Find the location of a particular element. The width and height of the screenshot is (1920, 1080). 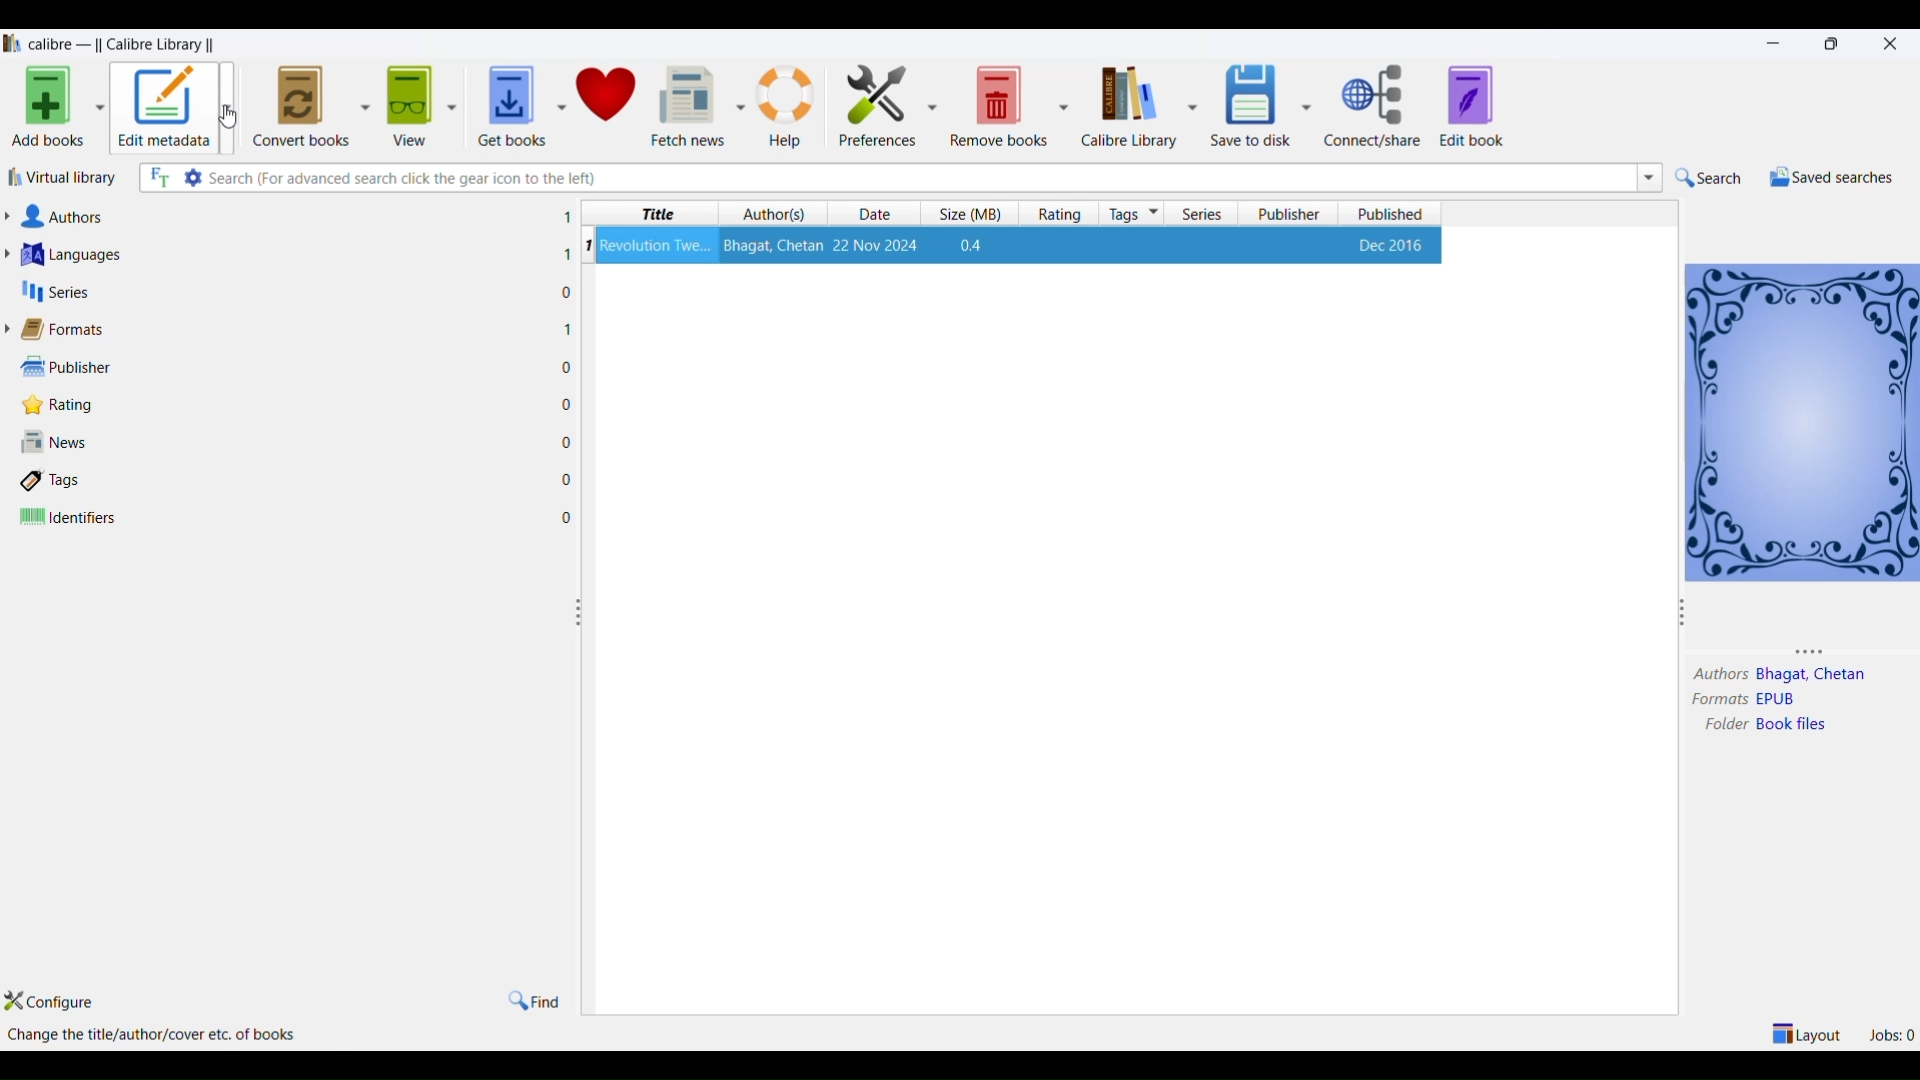

EDIT BOOKS is located at coordinates (1492, 108).